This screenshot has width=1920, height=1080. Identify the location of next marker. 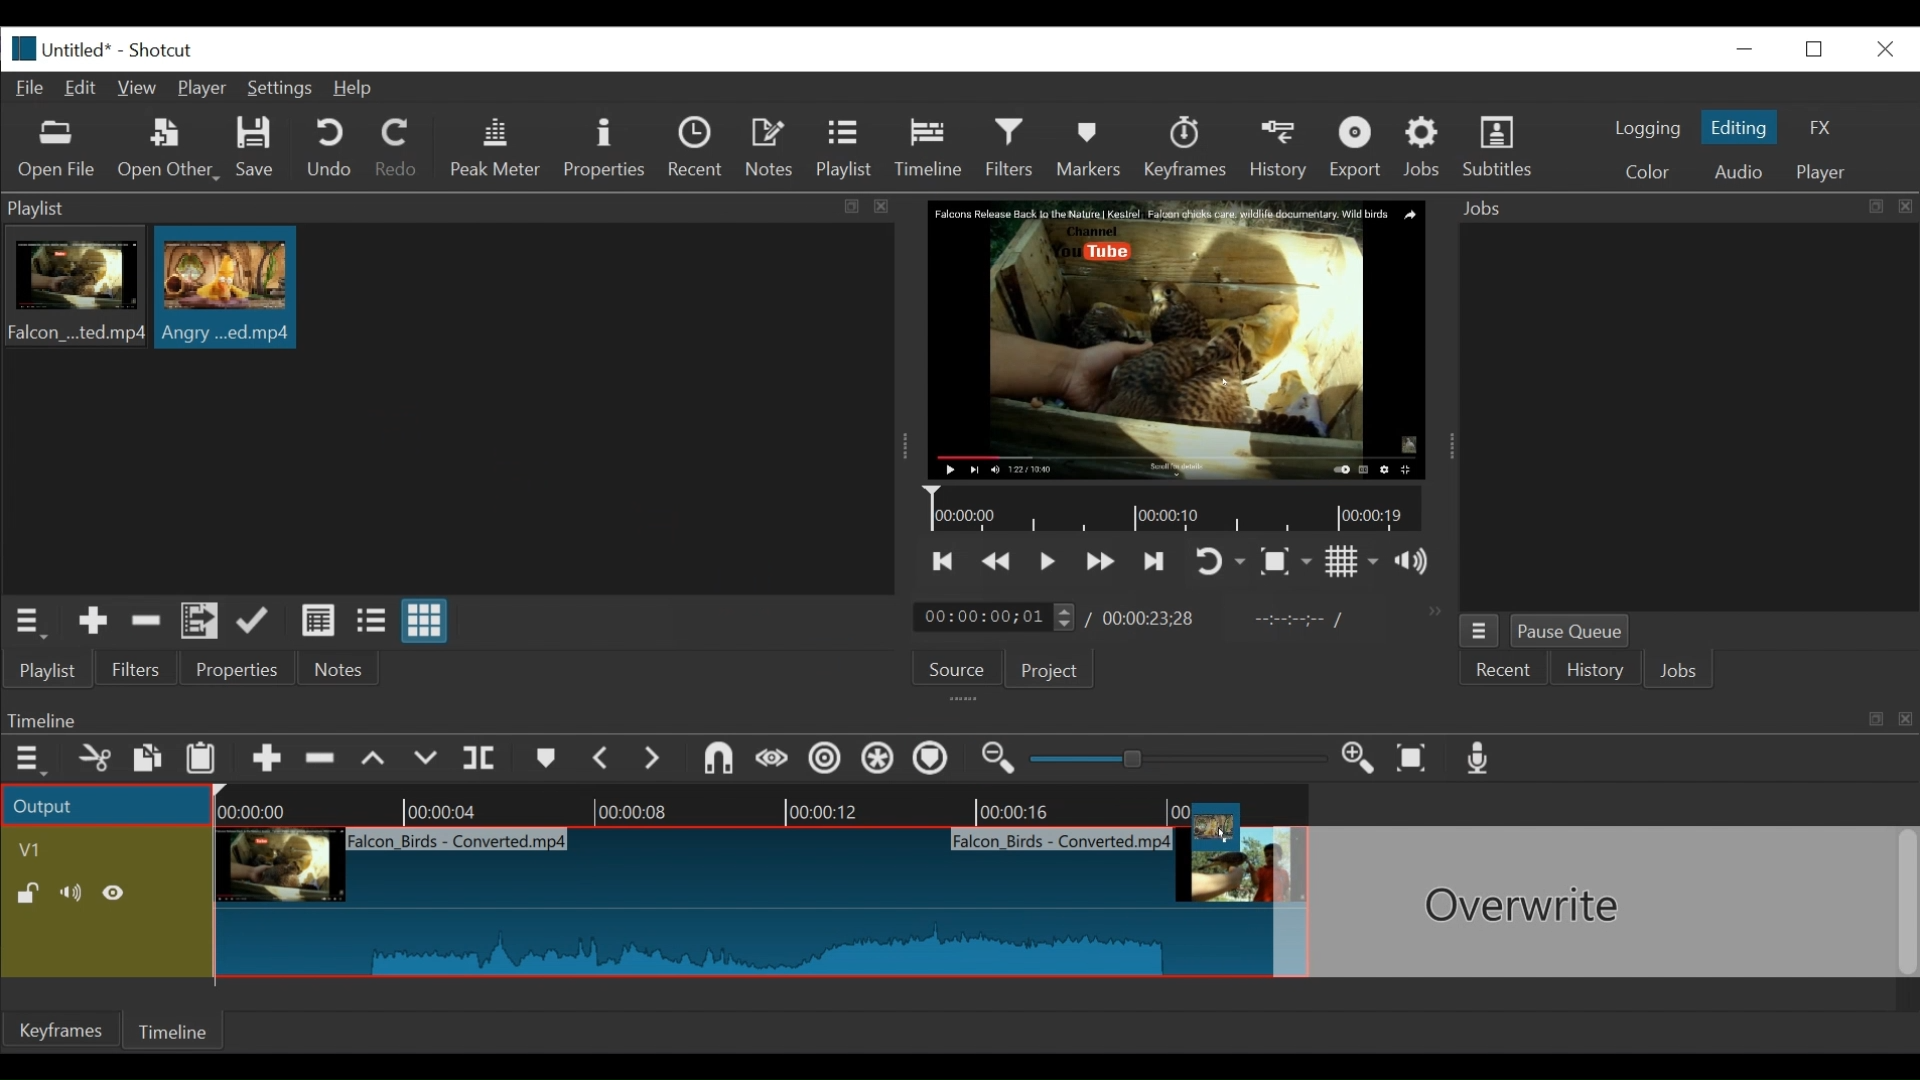
(656, 760).